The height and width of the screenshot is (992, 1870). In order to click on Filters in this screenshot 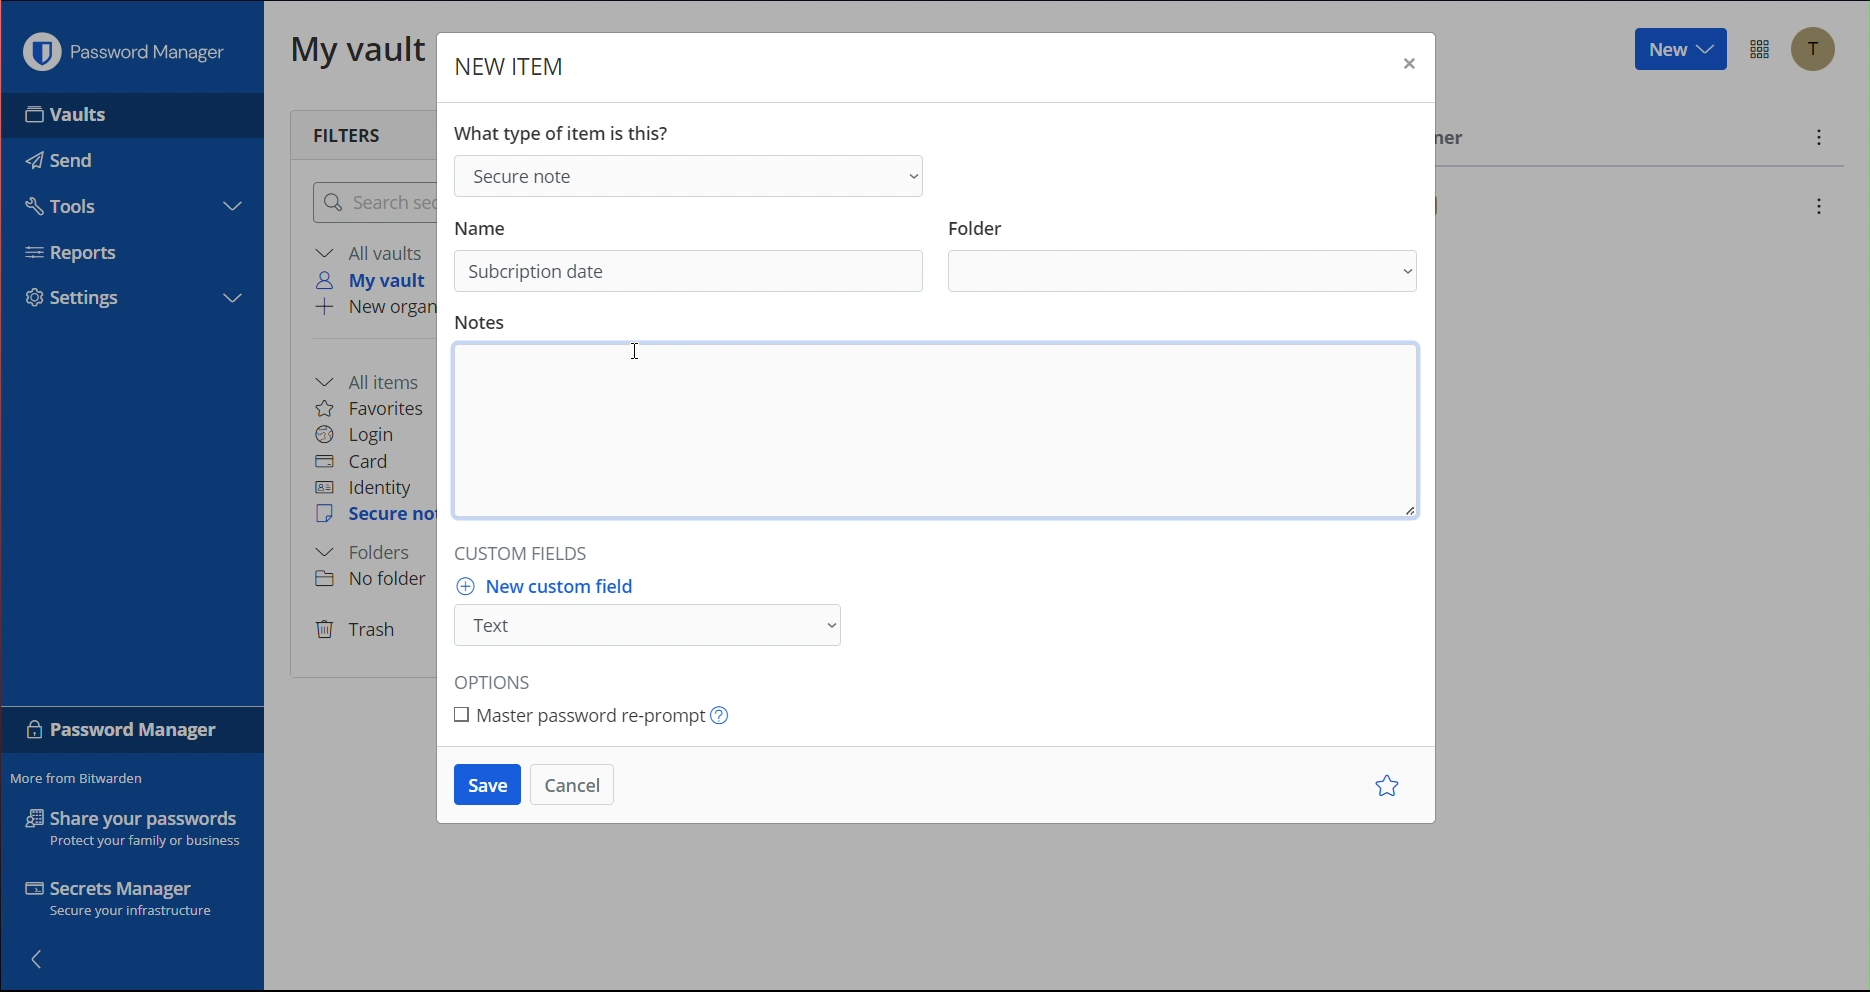, I will do `click(353, 133)`.